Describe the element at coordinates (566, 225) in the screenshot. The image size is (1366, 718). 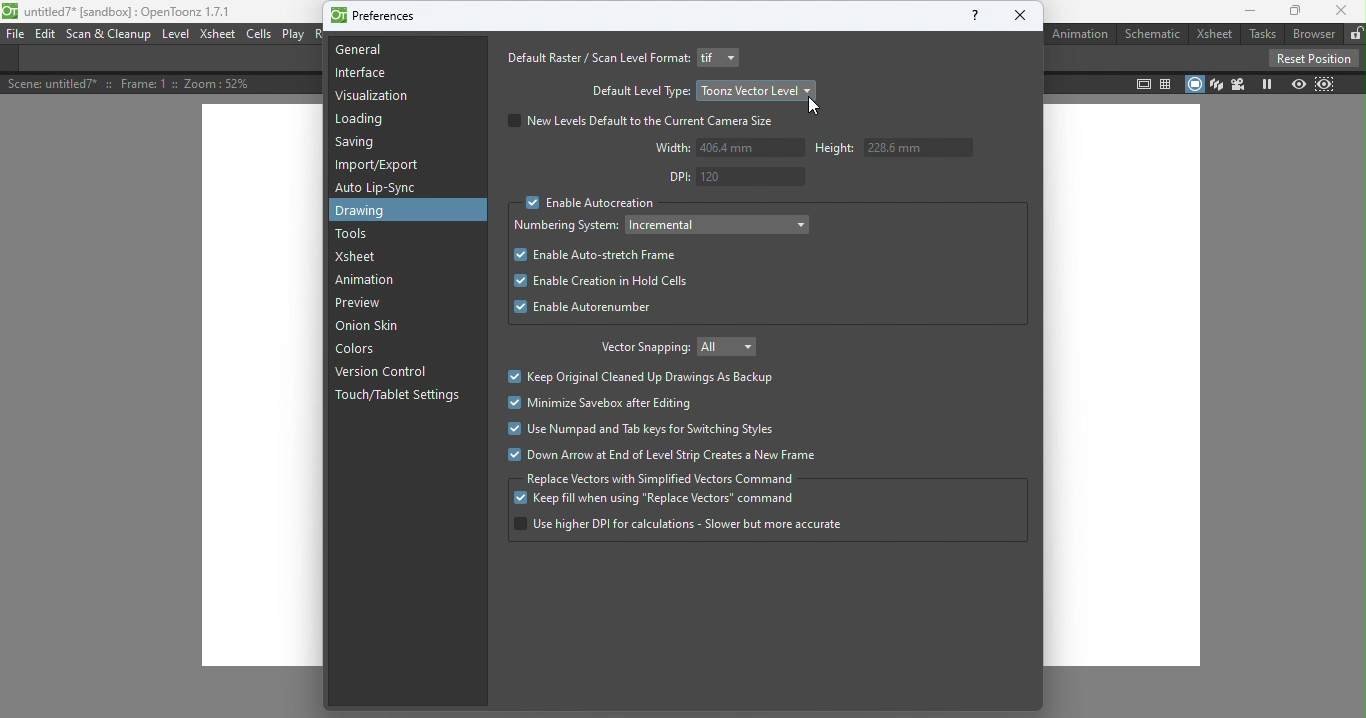
I see `Numbering system` at that location.